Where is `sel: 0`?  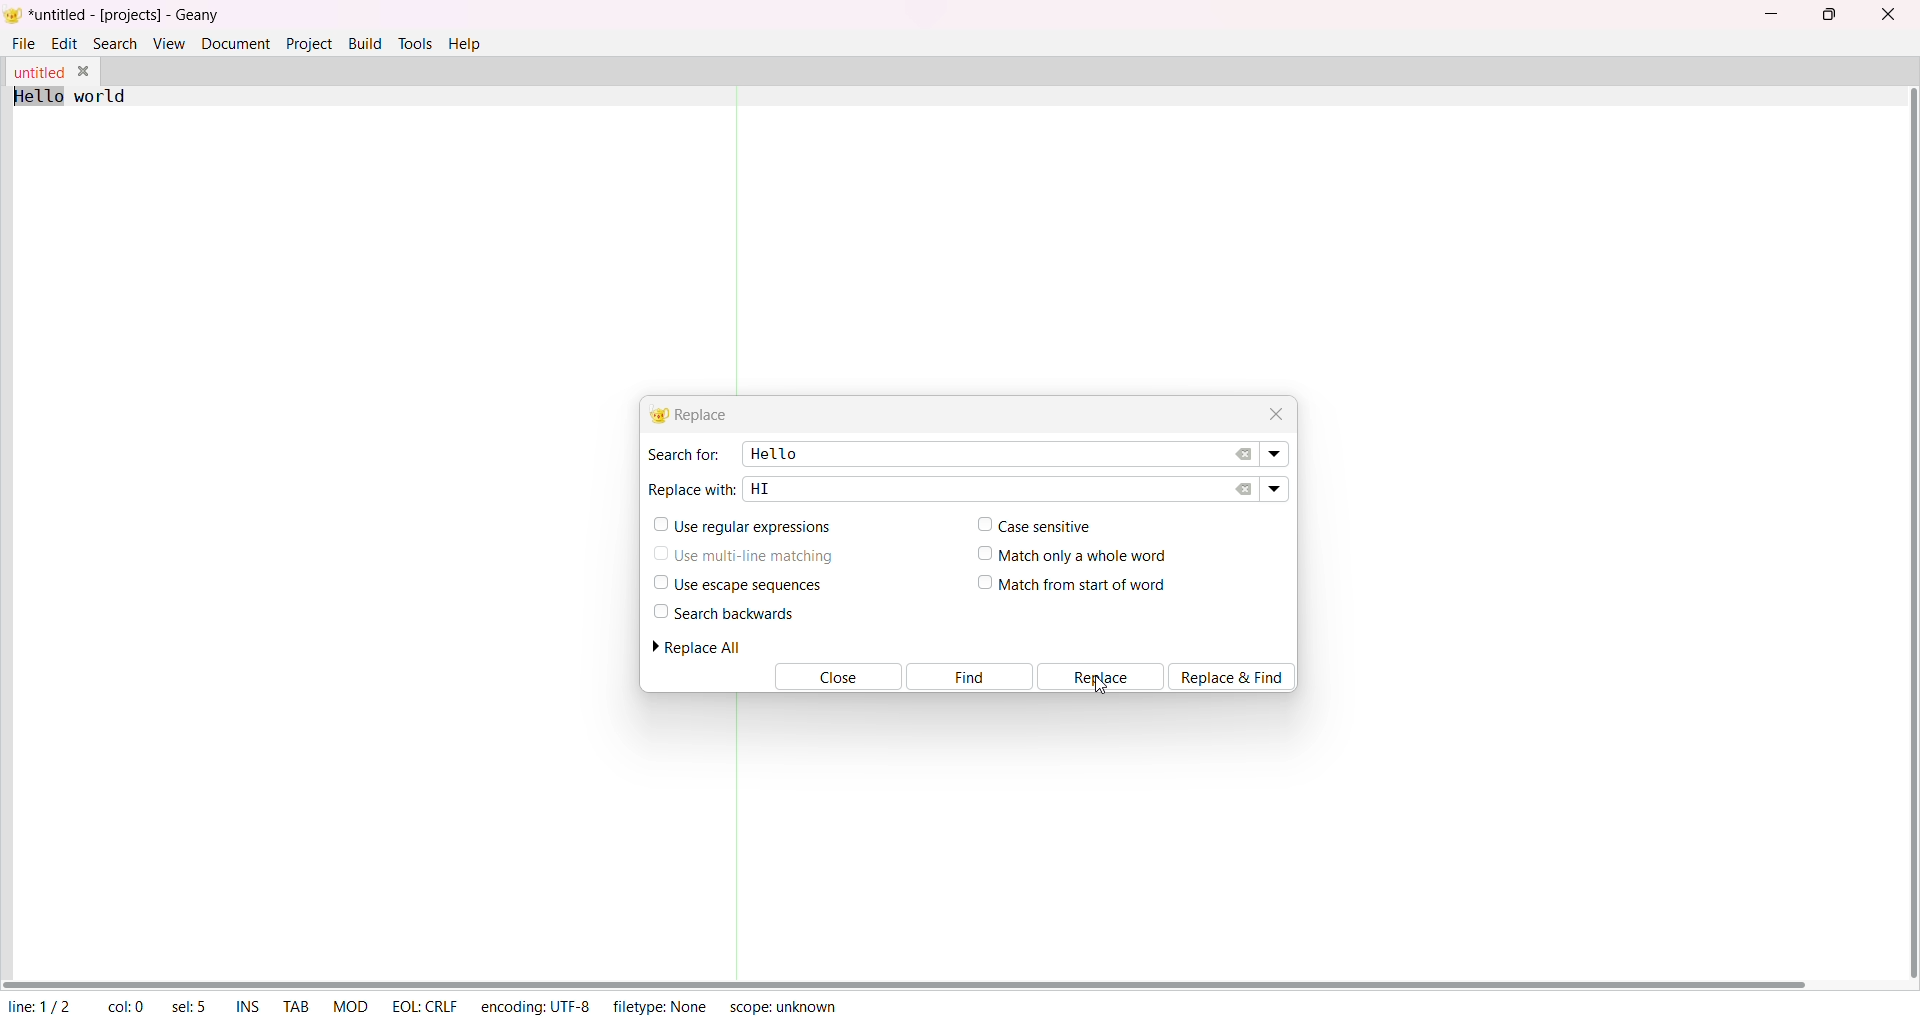
sel: 0 is located at coordinates (191, 1007).